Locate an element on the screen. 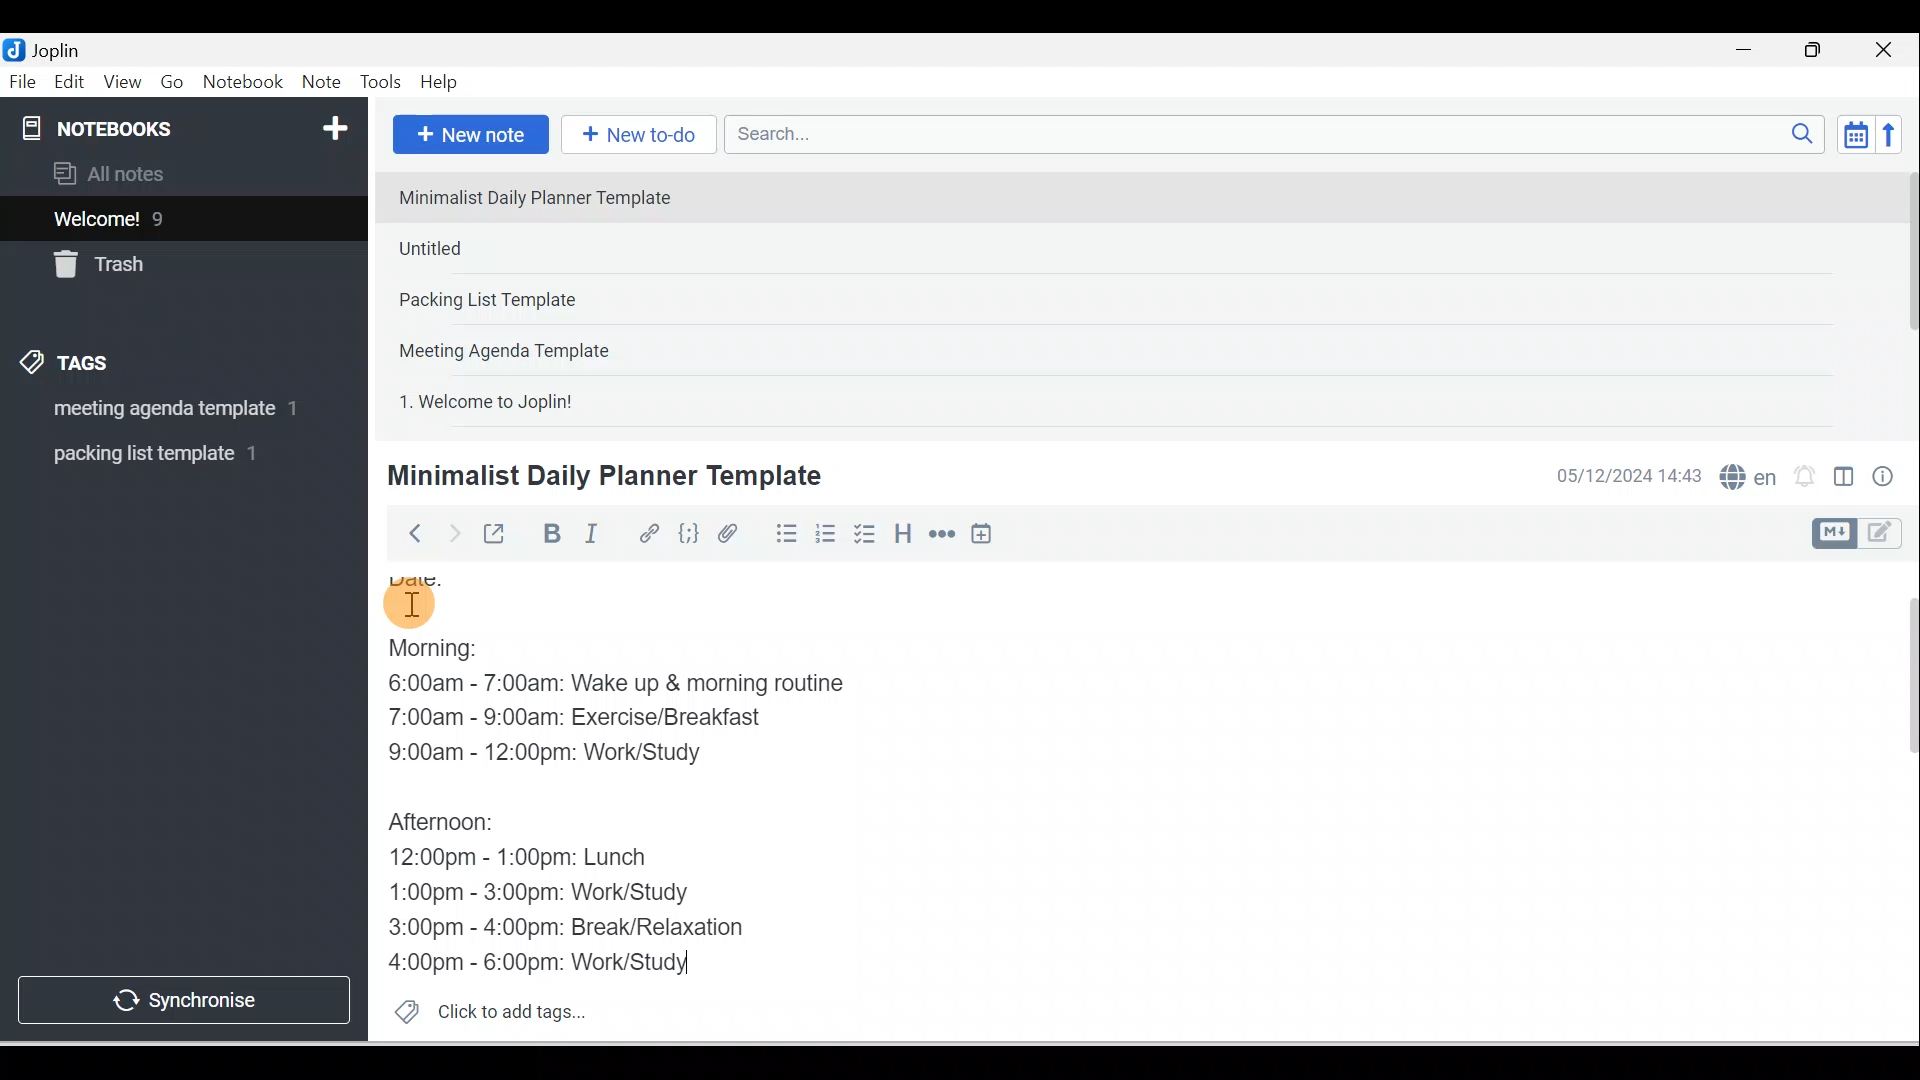  New note is located at coordinates (467, 136).